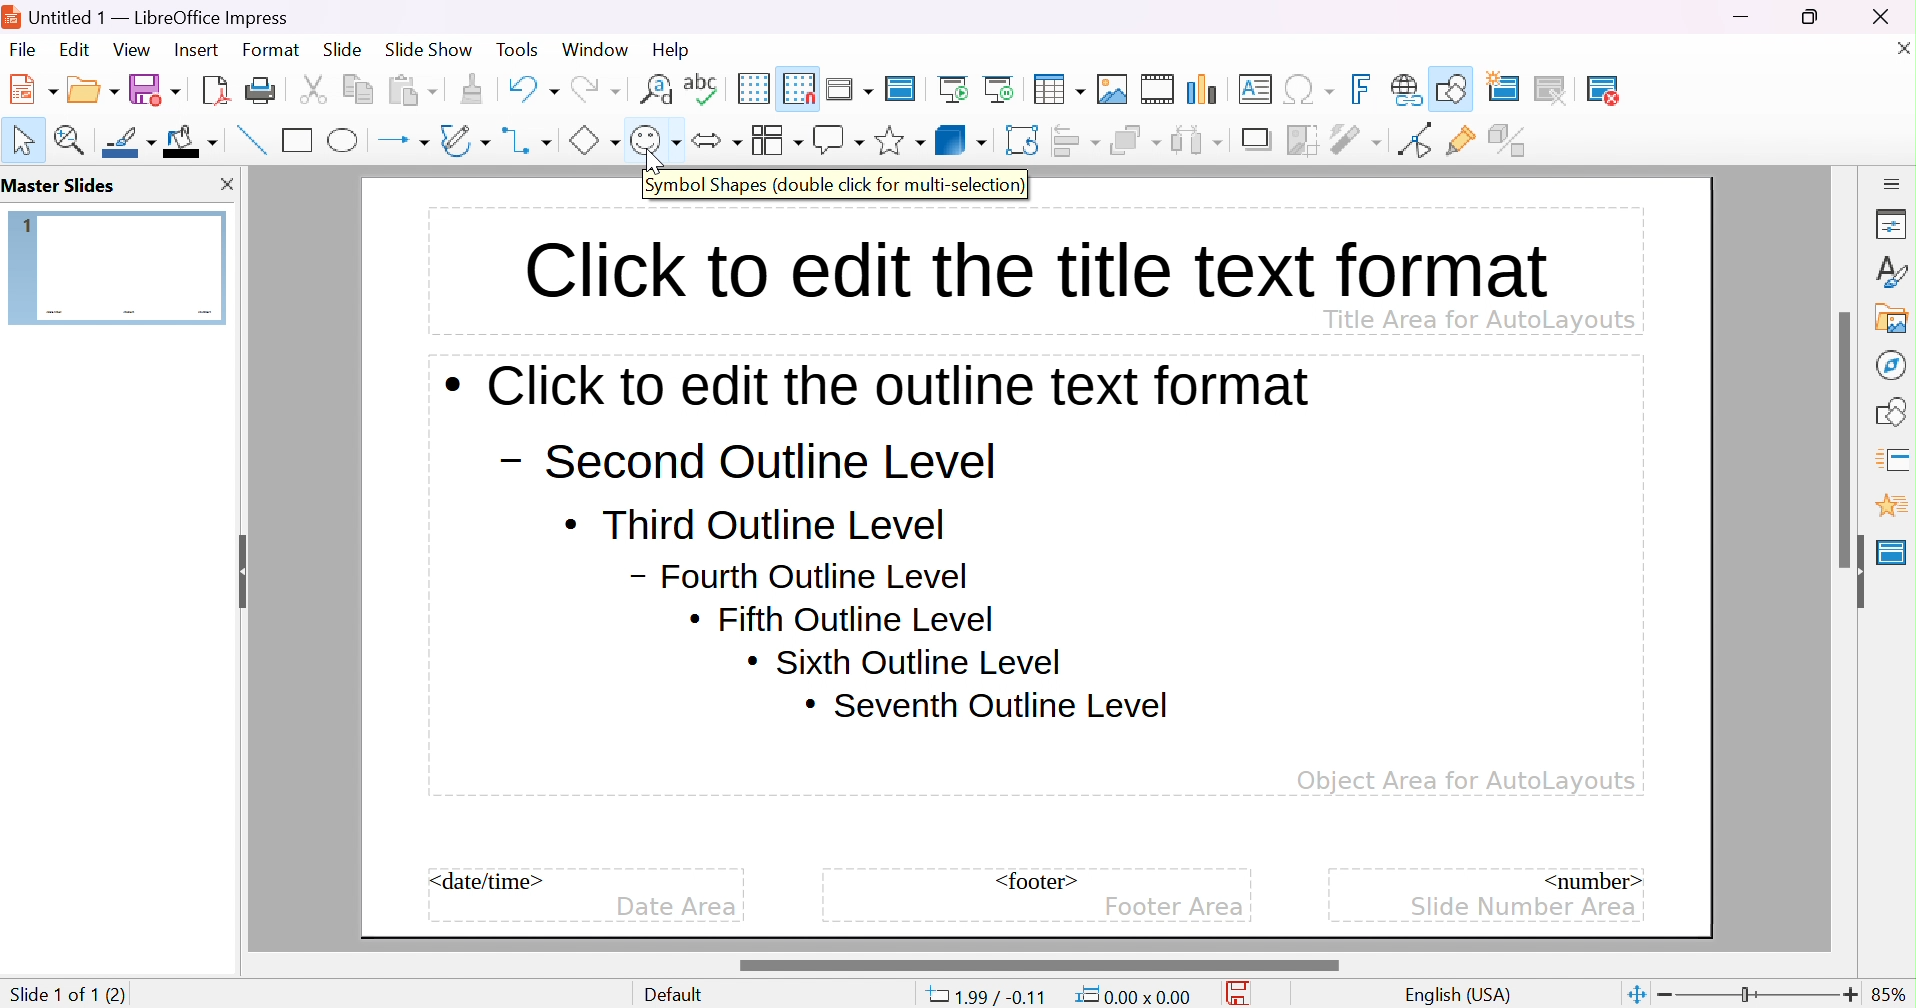 Image resolution: width=1916 pixels, height=1008 pixels. I want to click on print, so click(260, 89).